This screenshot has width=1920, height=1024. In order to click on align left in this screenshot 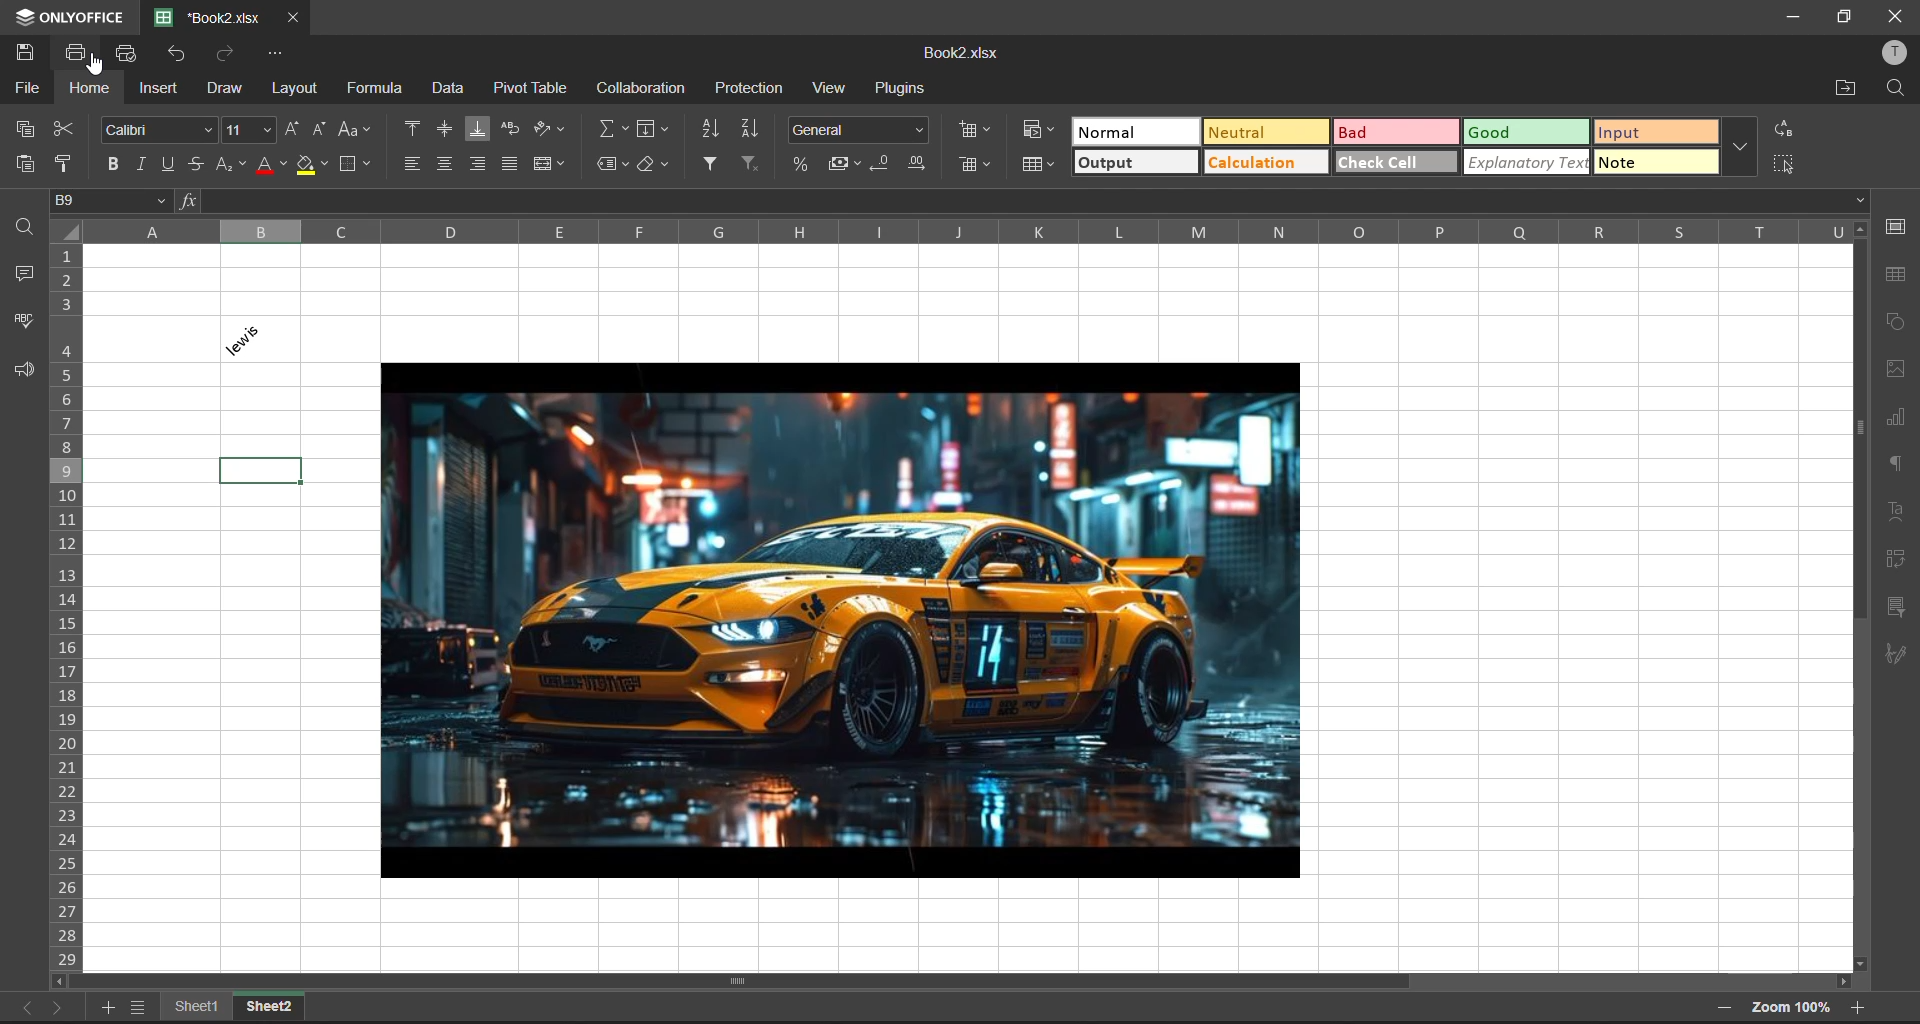, I will do `click(417, 165)`.